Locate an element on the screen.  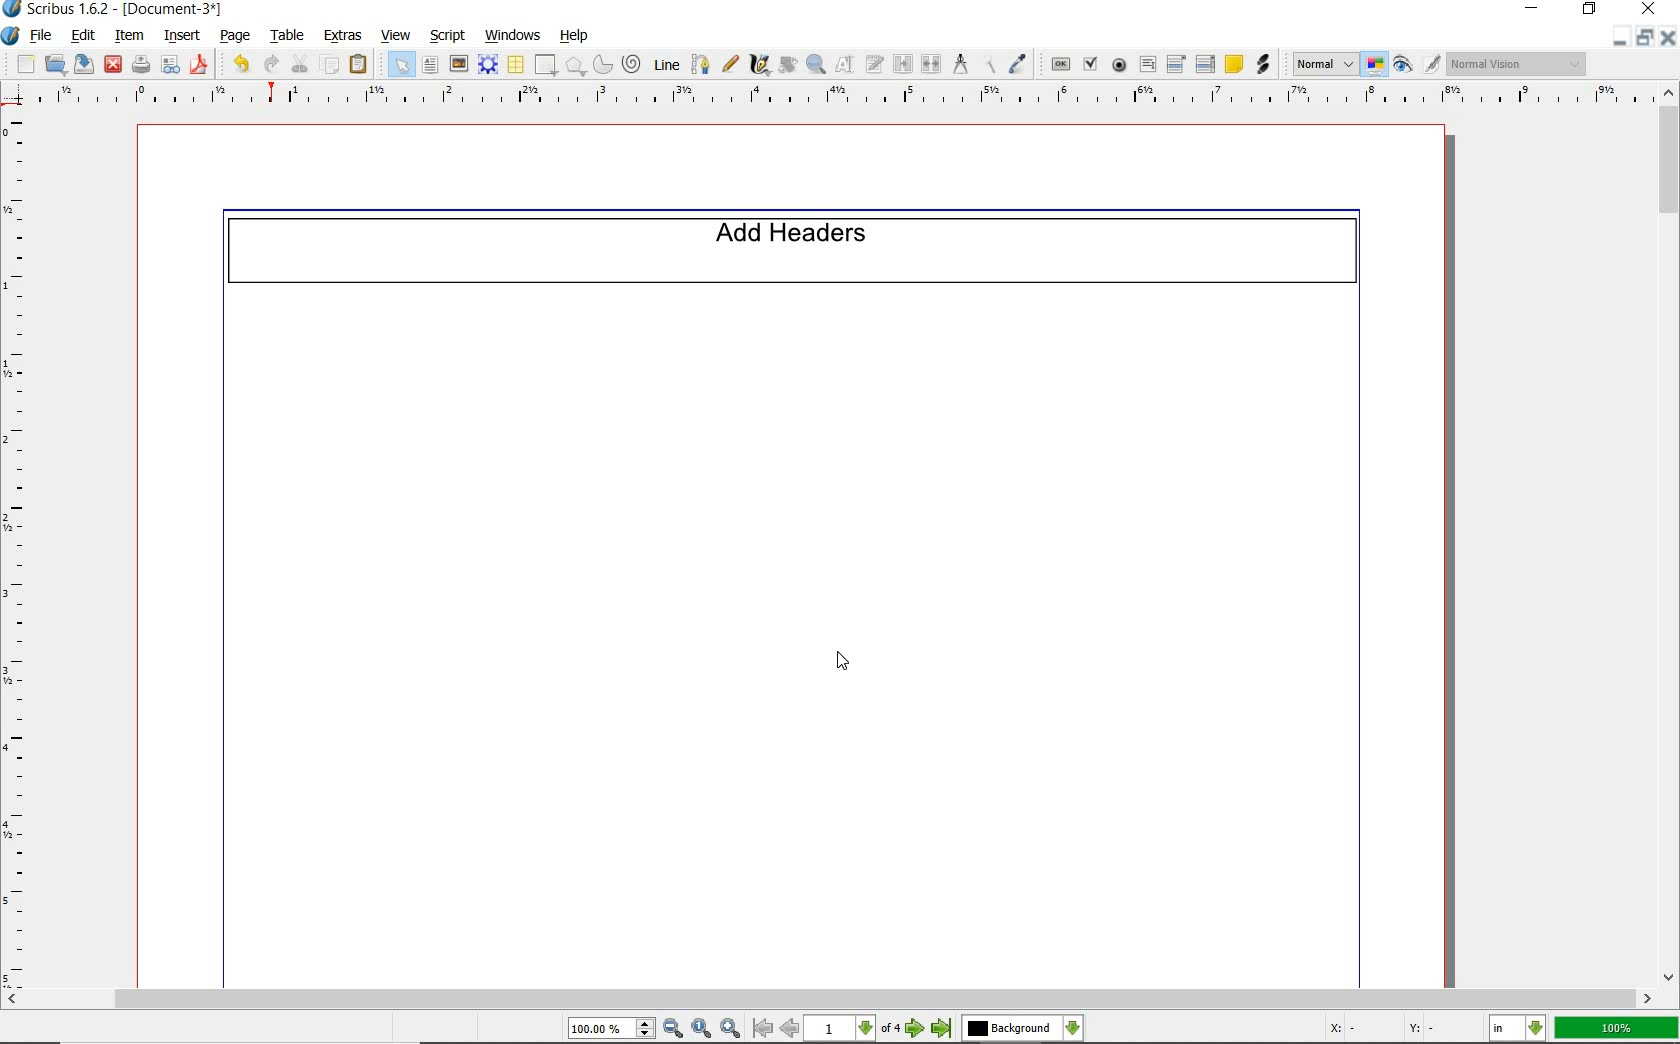
minimize is located at coordinates (1536, 8).